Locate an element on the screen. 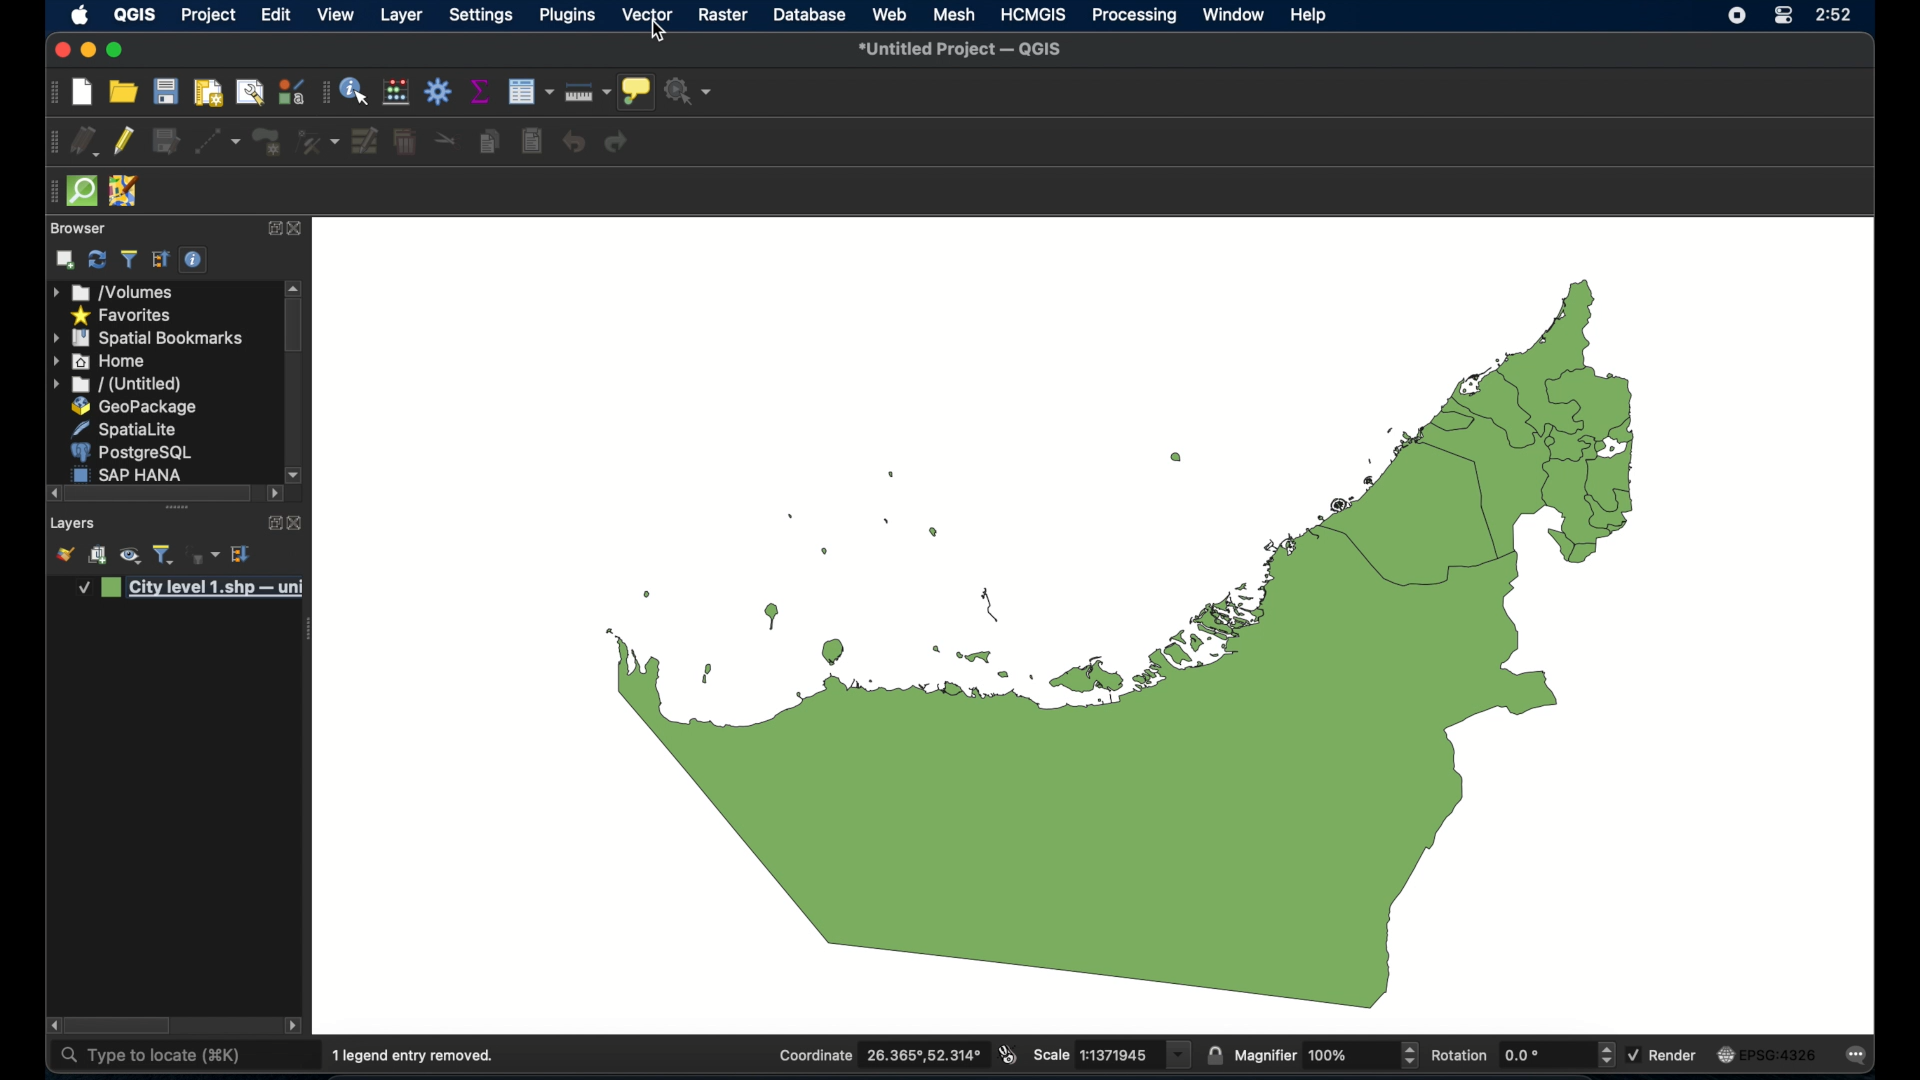  scroll up arrow is located at coordinates (295, 286).